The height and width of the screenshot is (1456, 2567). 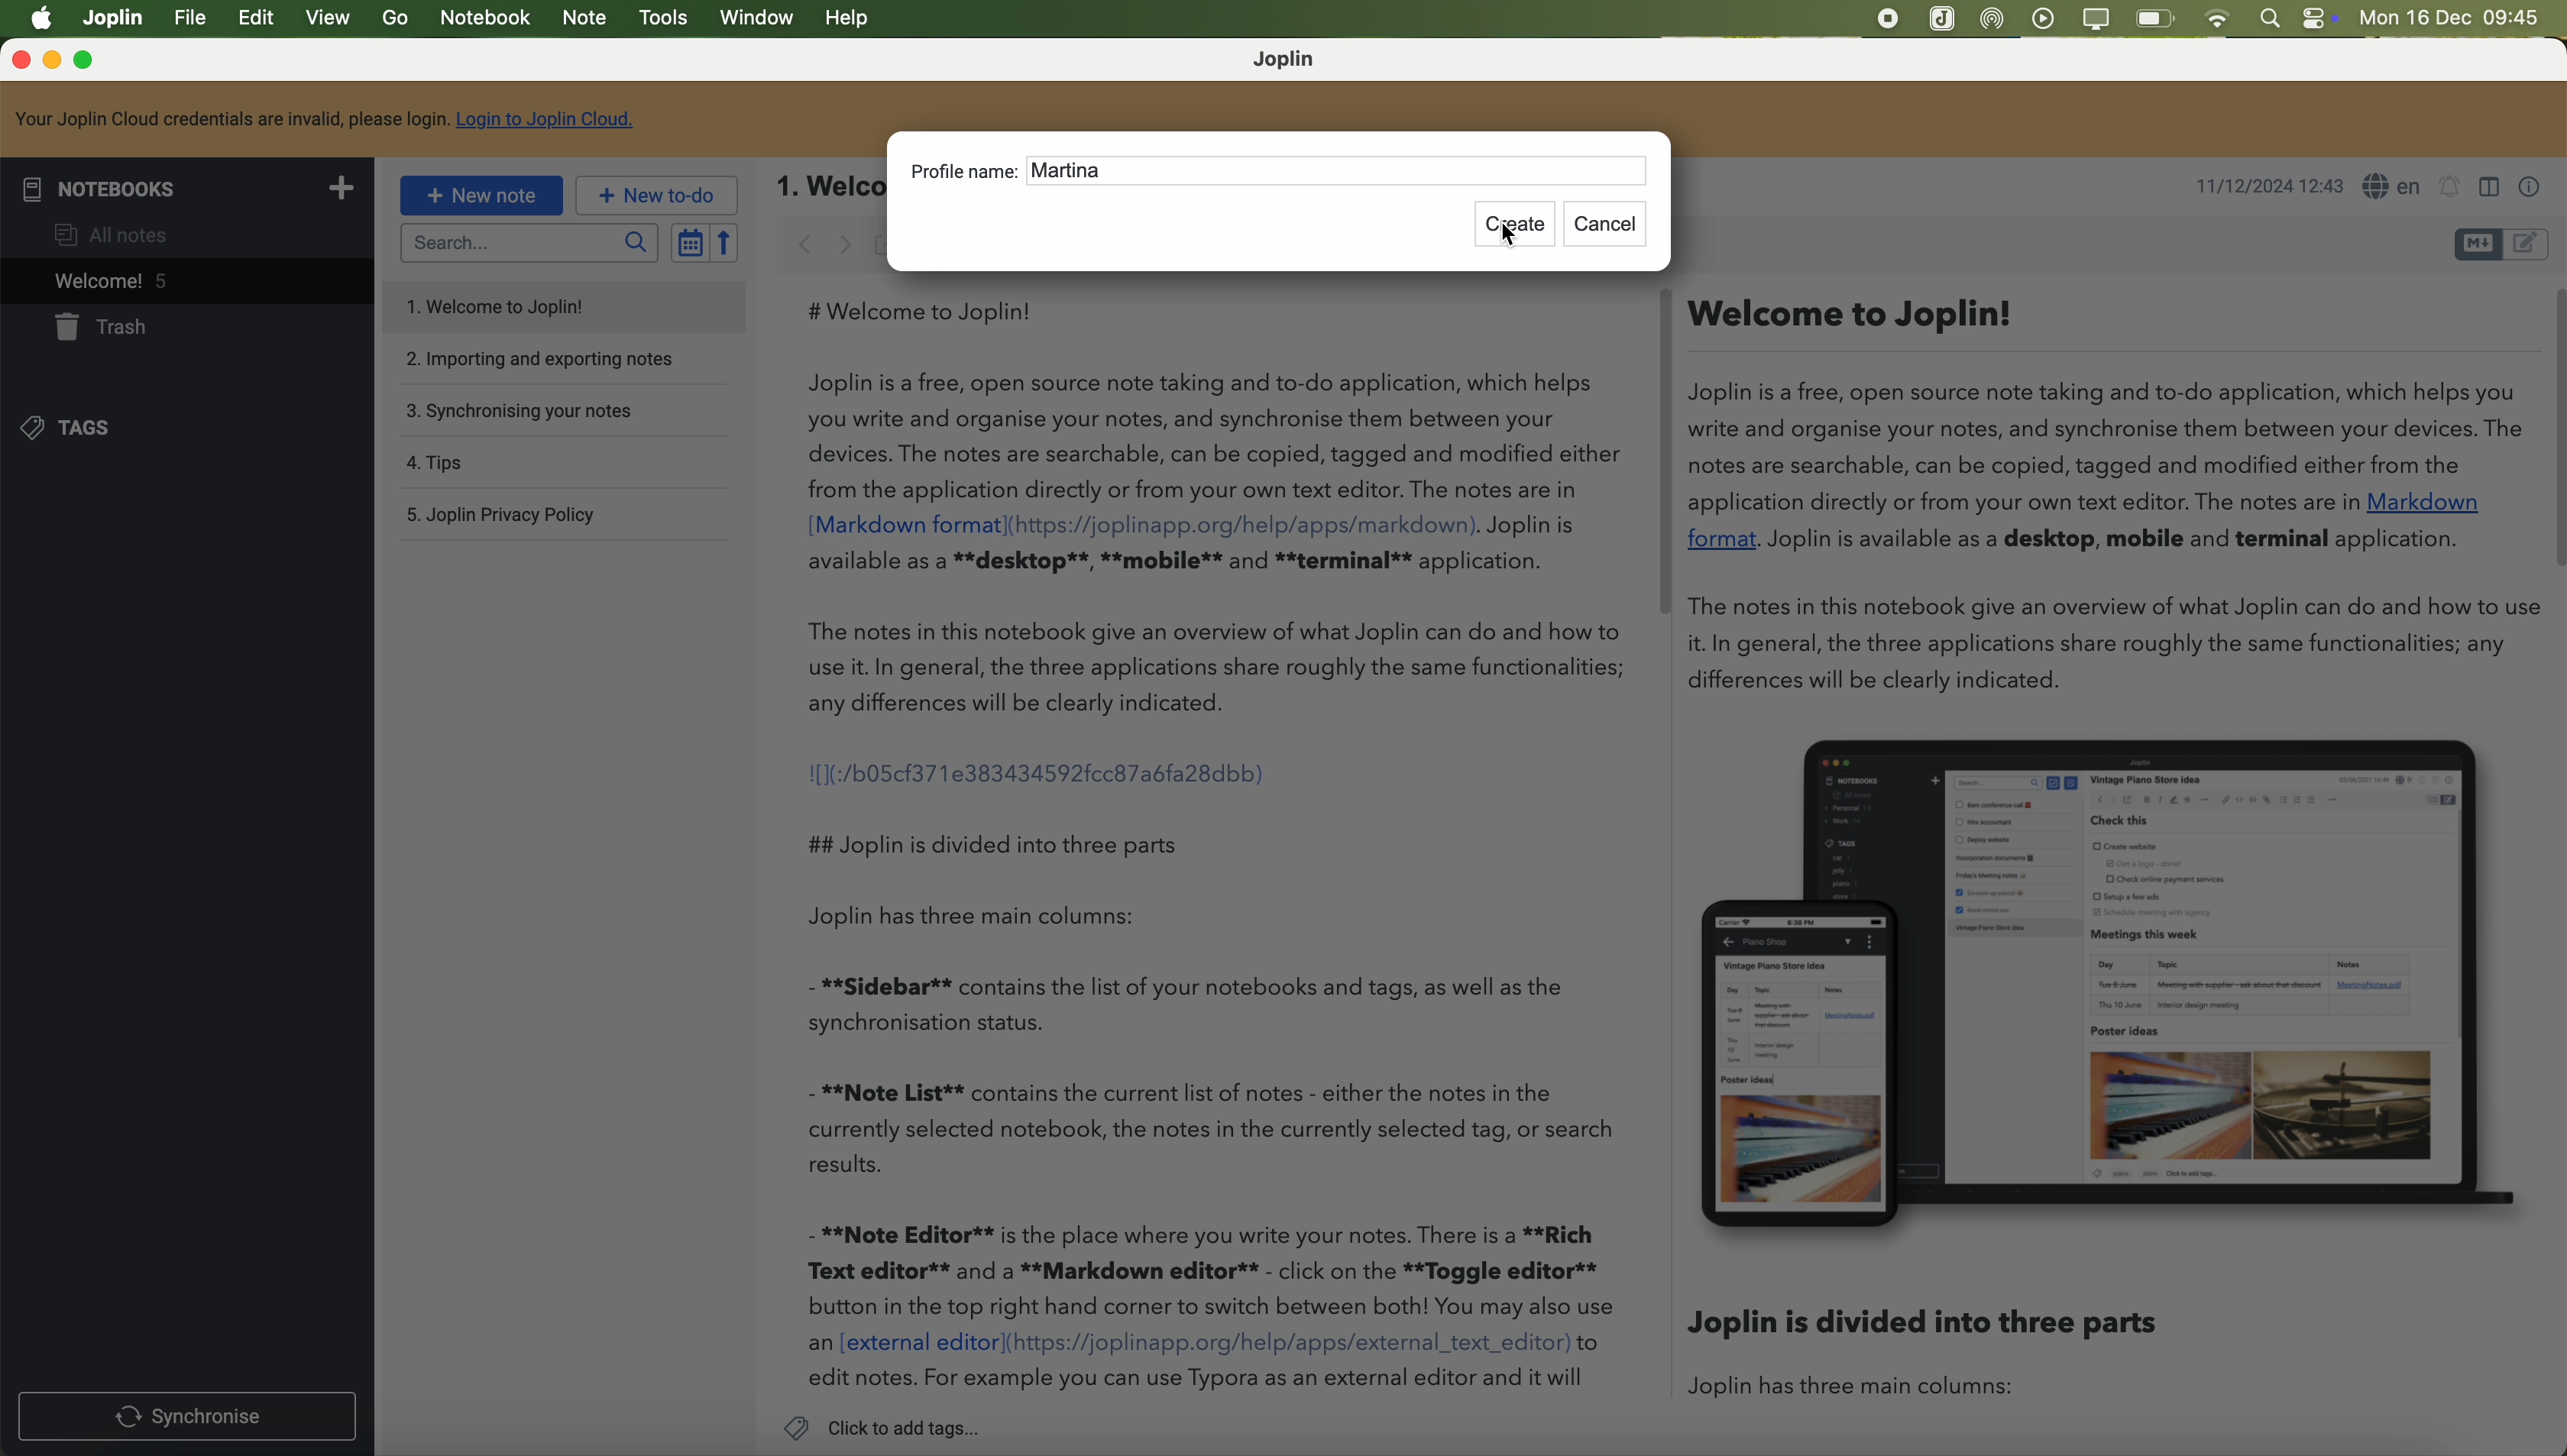 I want to click on controls, so click(x=2326, y=19).